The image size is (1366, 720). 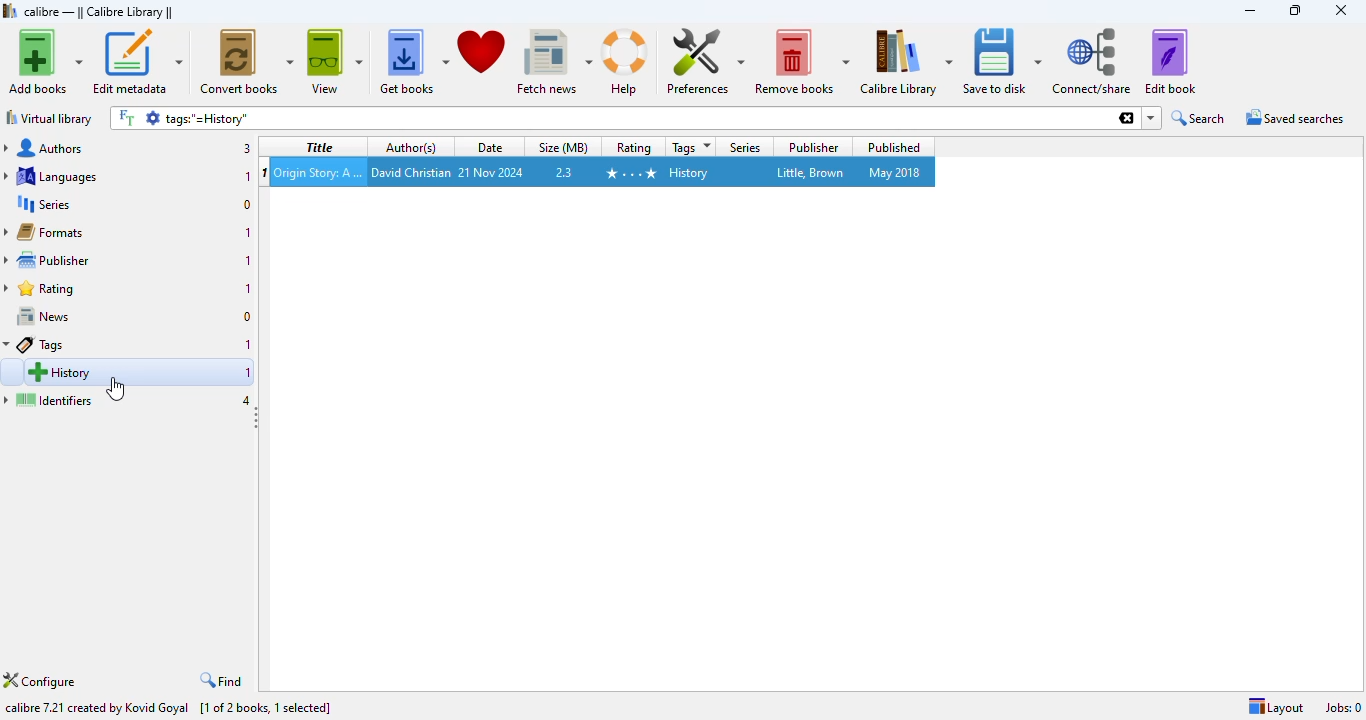 What do you see at coordinates (265, 172) in the screenshot?
I see `1` at bounding box center [265, 172].